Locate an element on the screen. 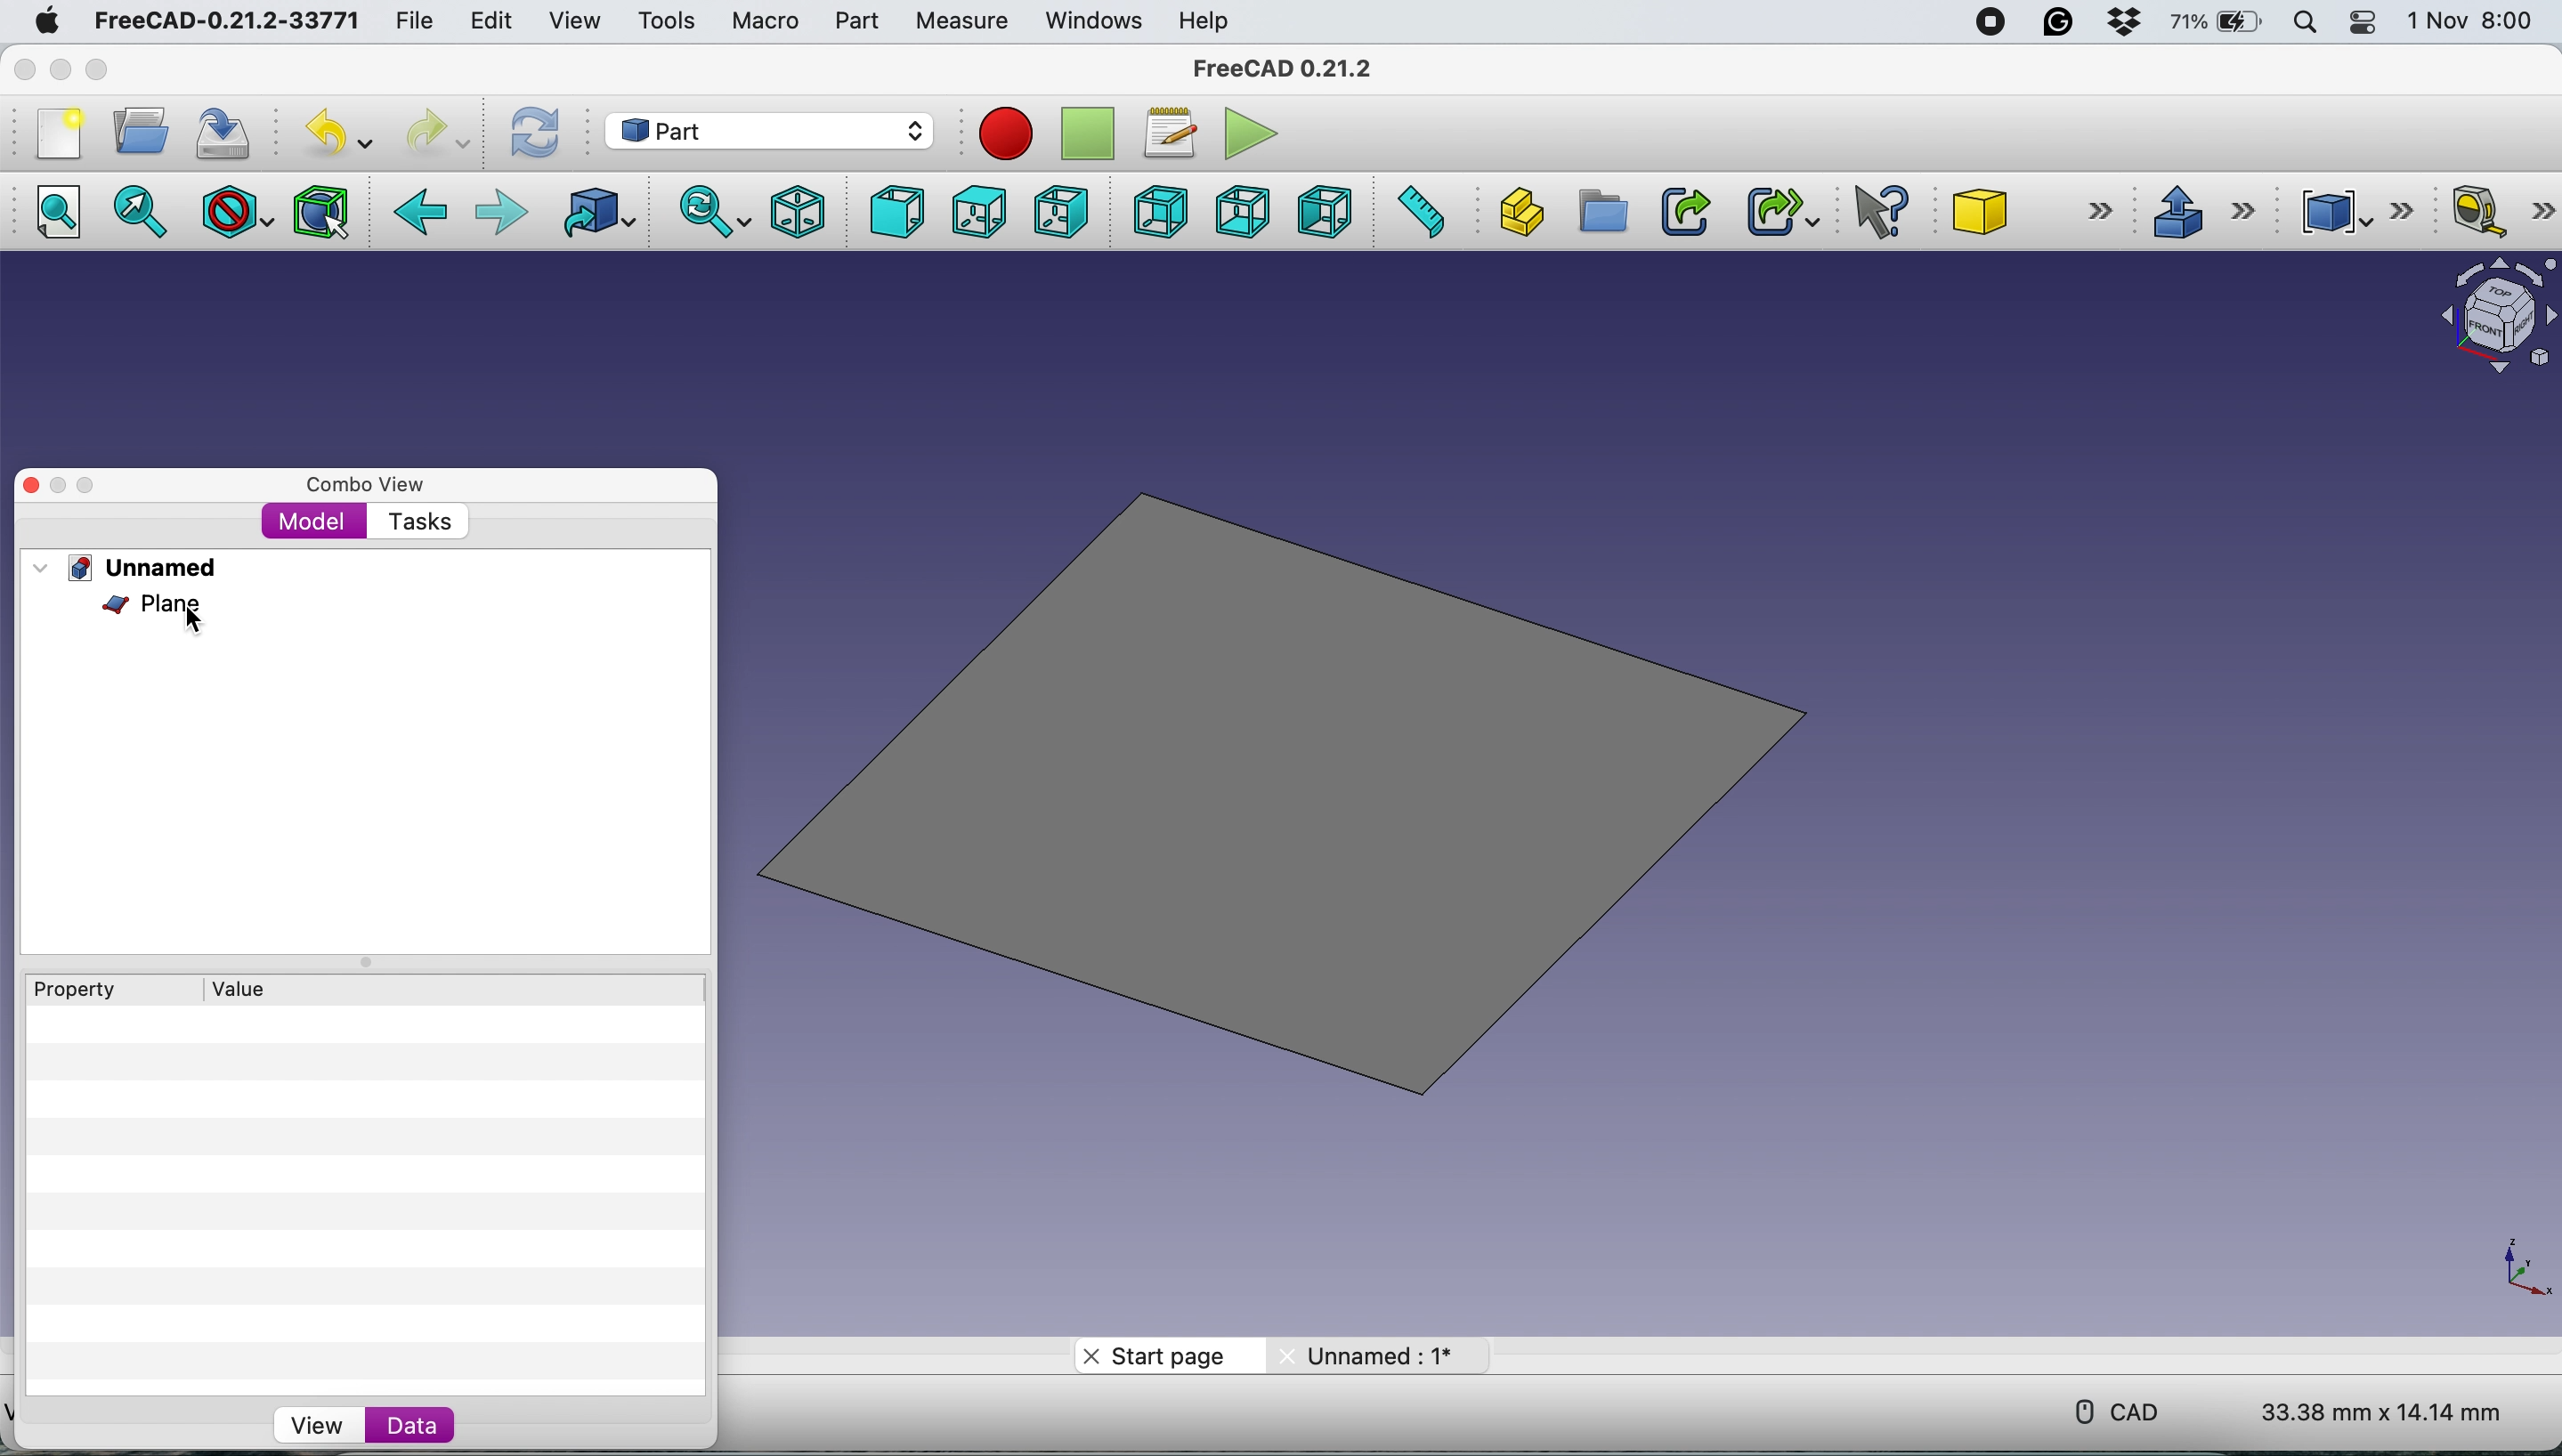  help is located at coordinates (1205, 21).